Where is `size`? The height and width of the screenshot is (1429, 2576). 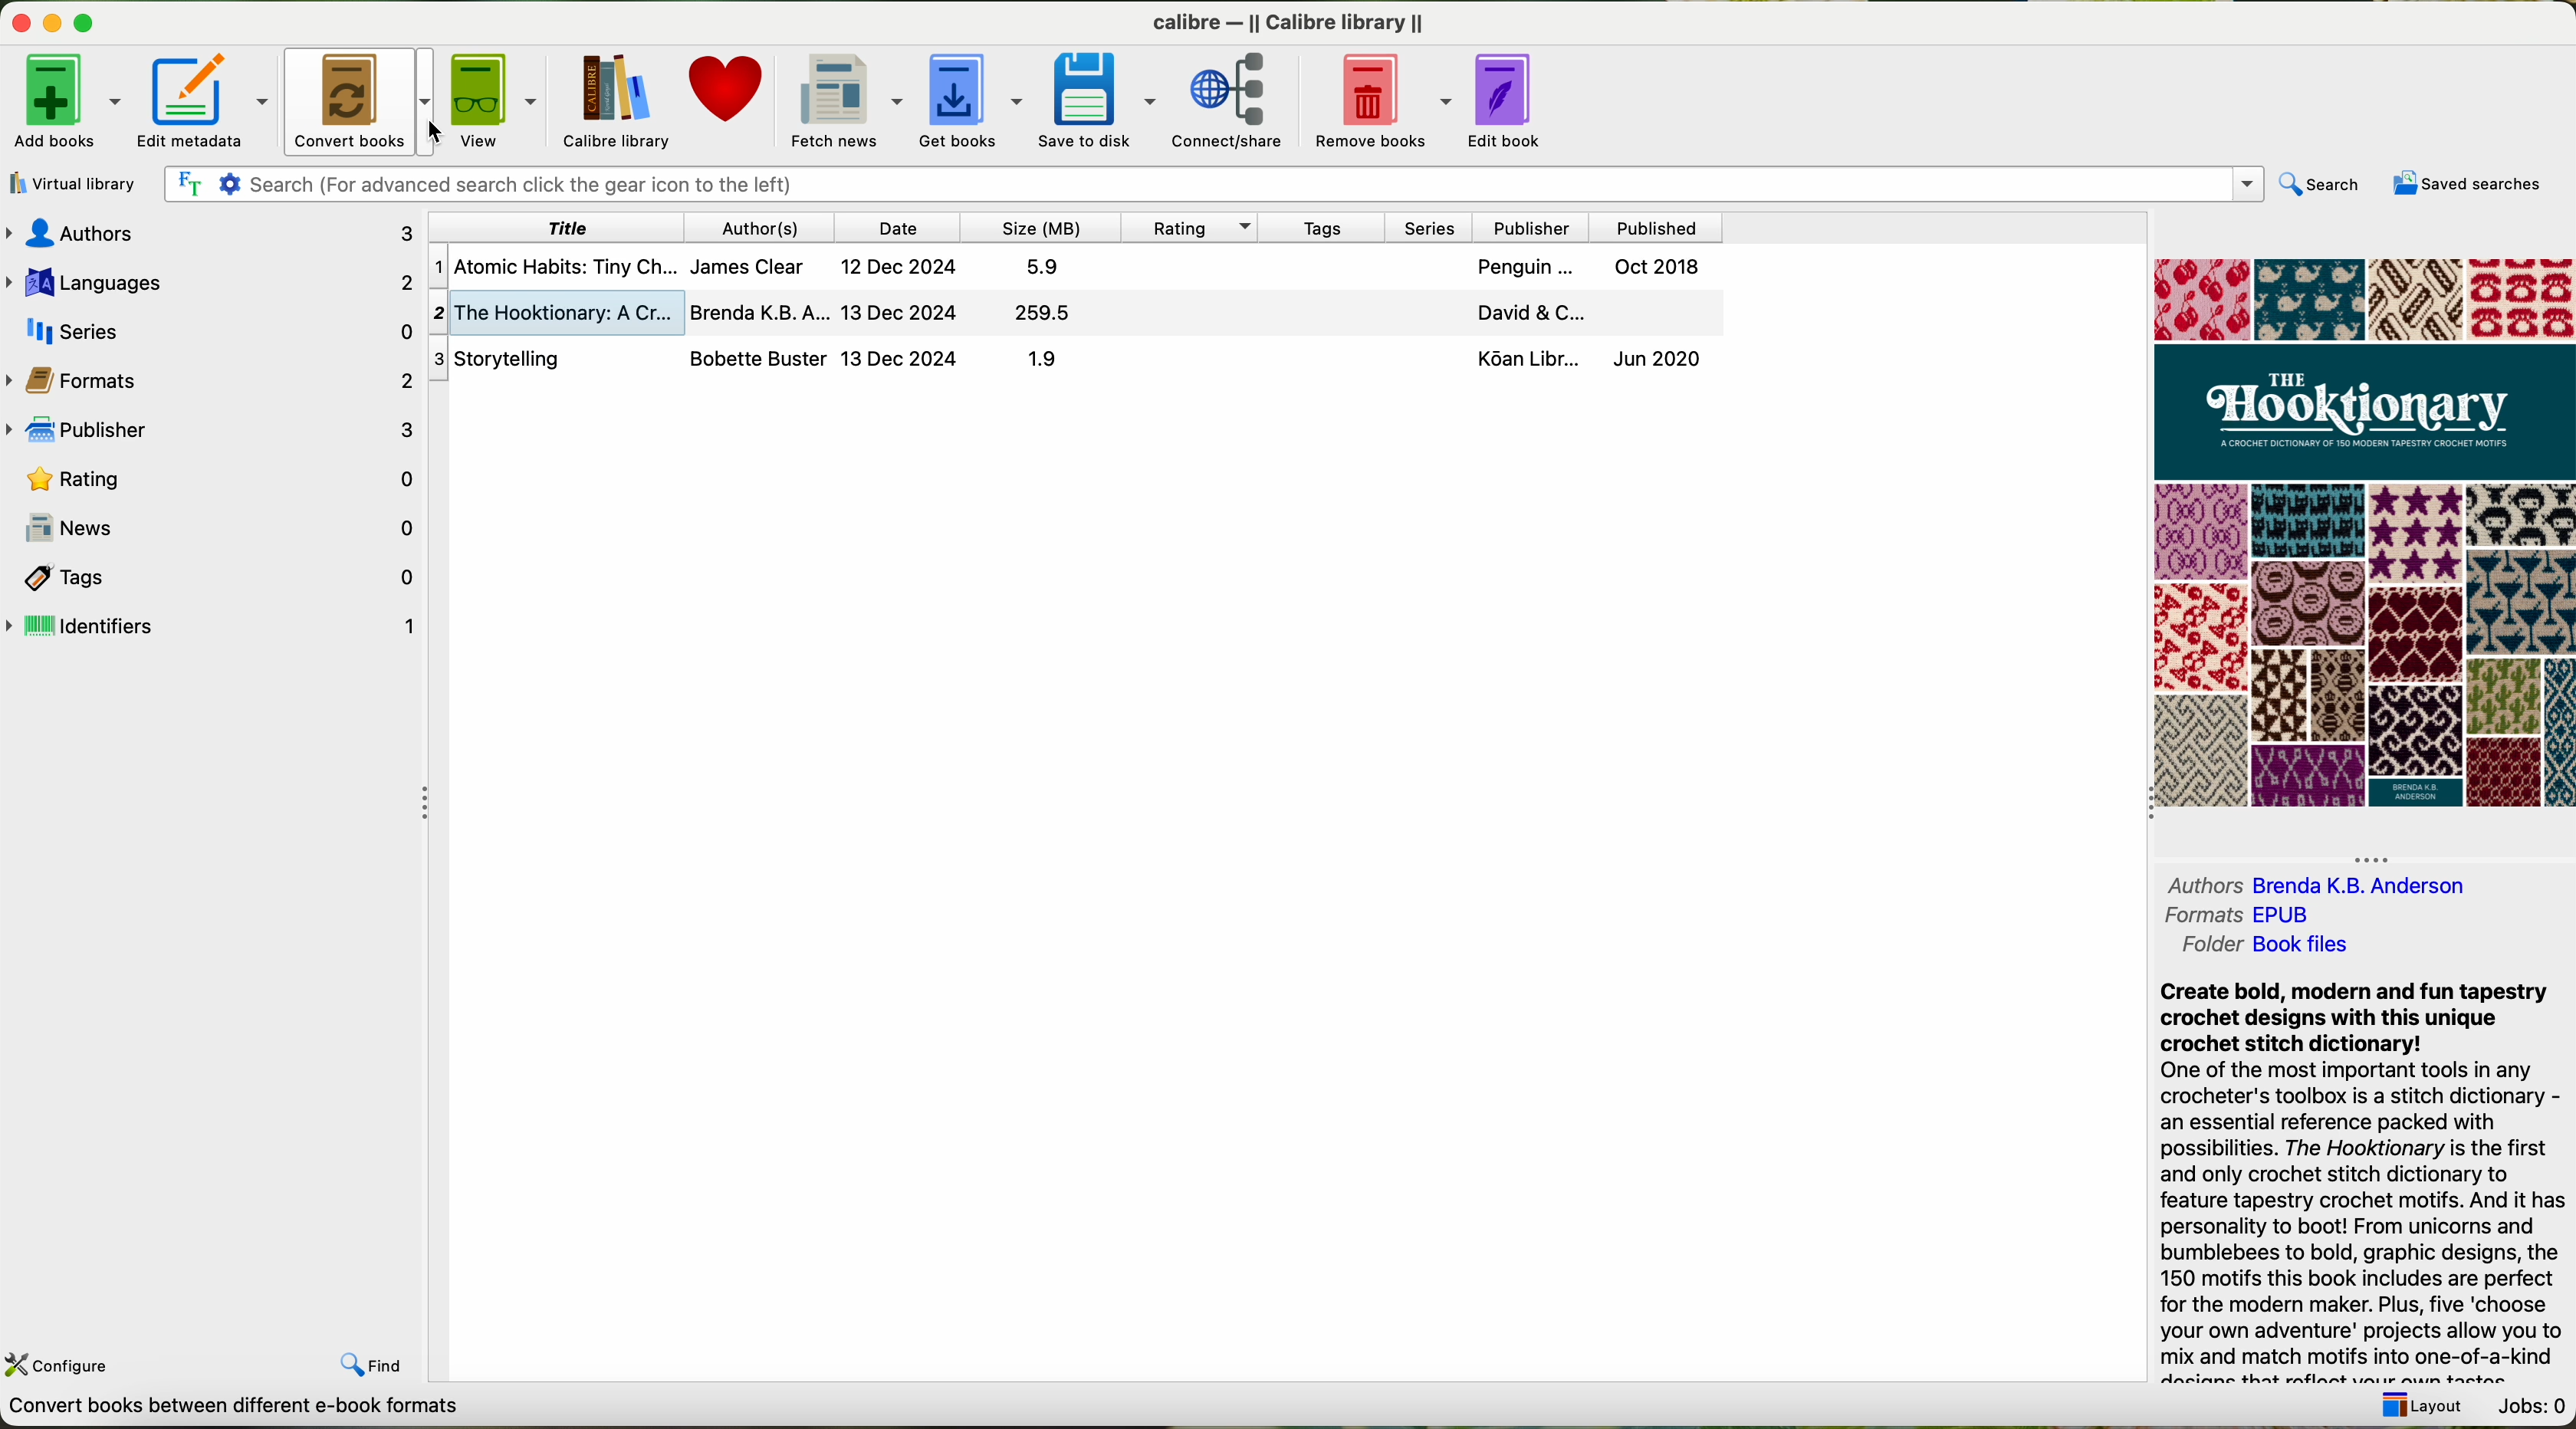 size is located at coordinates (1037, 229).